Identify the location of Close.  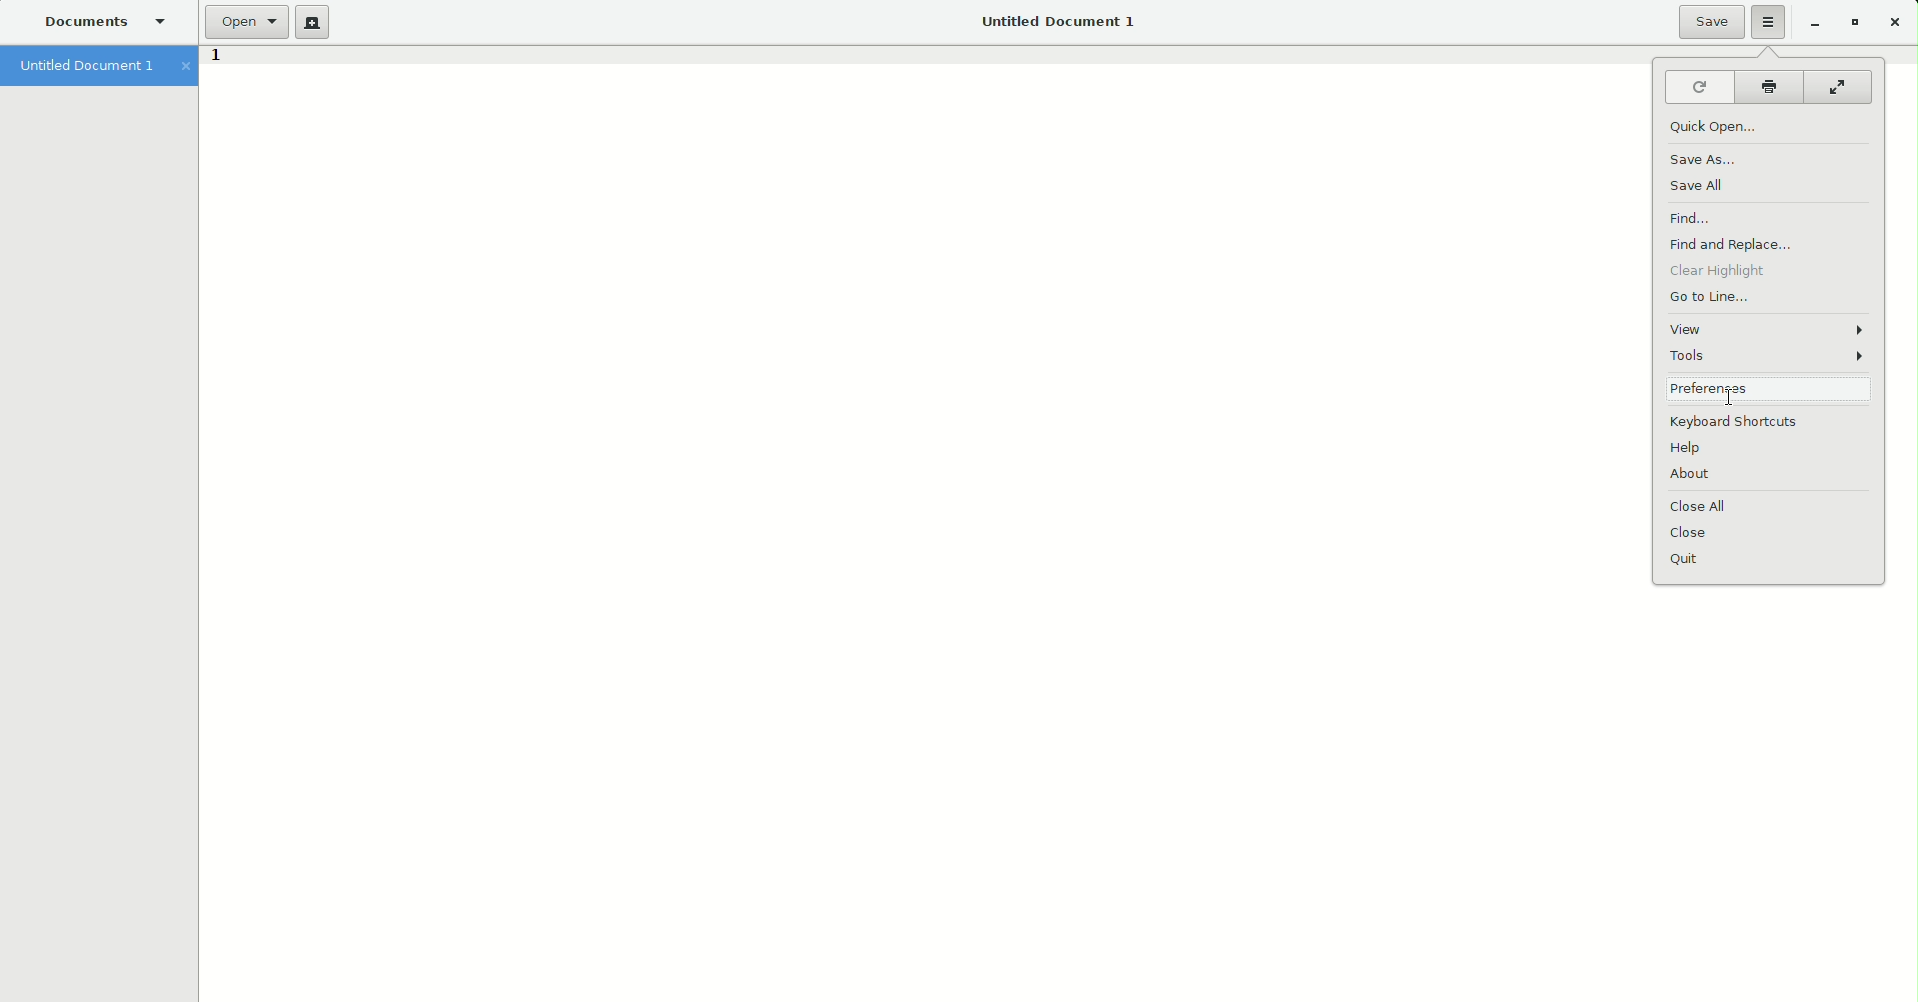
(1688, 535).